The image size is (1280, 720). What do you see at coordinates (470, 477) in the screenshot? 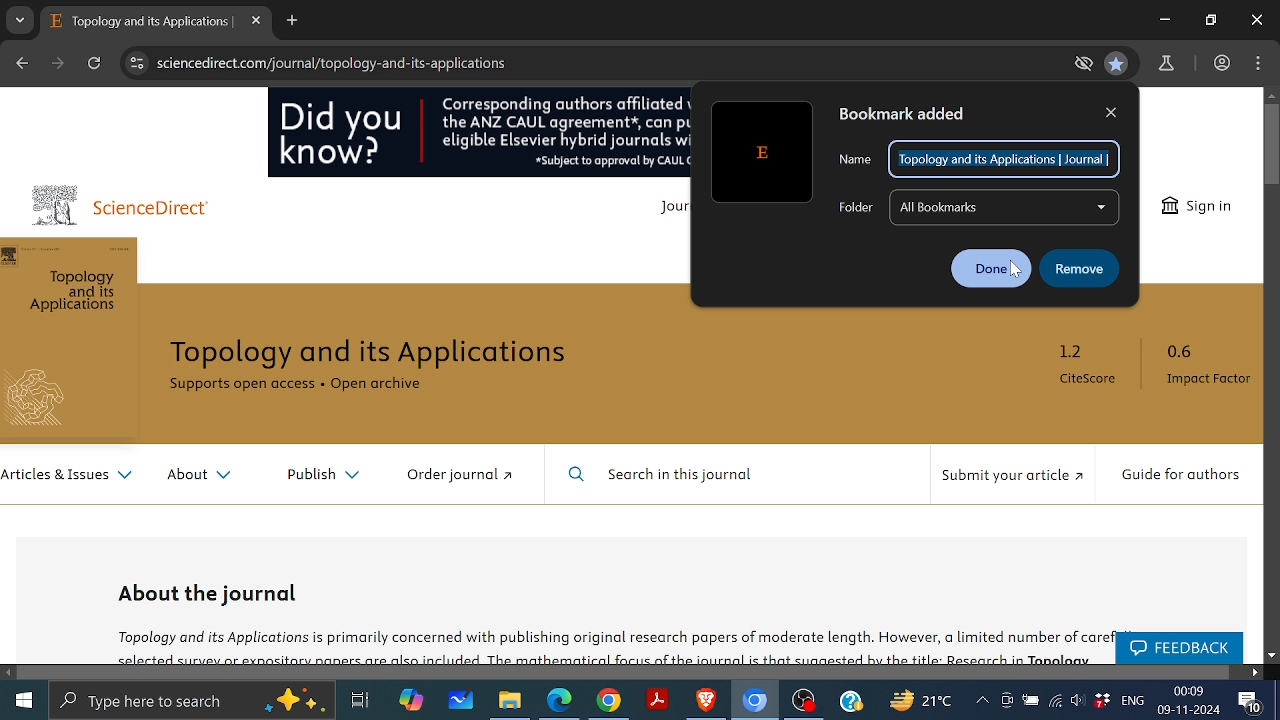
I see `order journal` at bounding box center [470, 477].